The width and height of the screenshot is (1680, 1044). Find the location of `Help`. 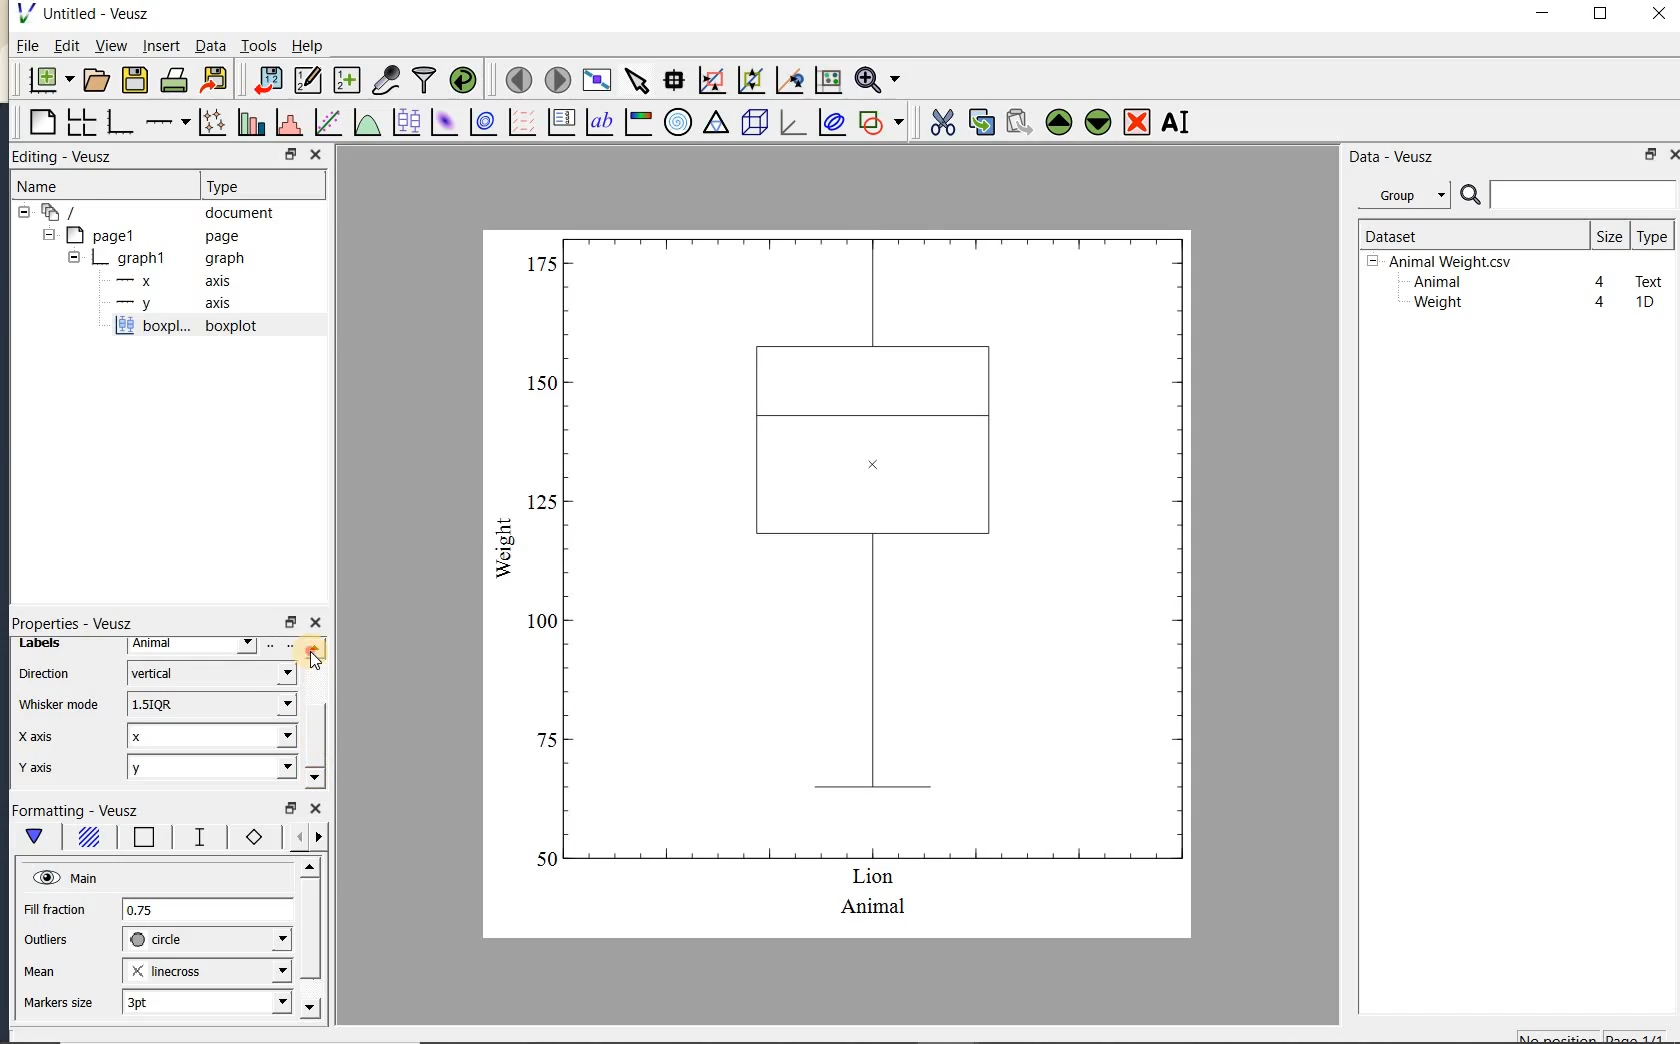

Help is located at coordinates (307, 46).